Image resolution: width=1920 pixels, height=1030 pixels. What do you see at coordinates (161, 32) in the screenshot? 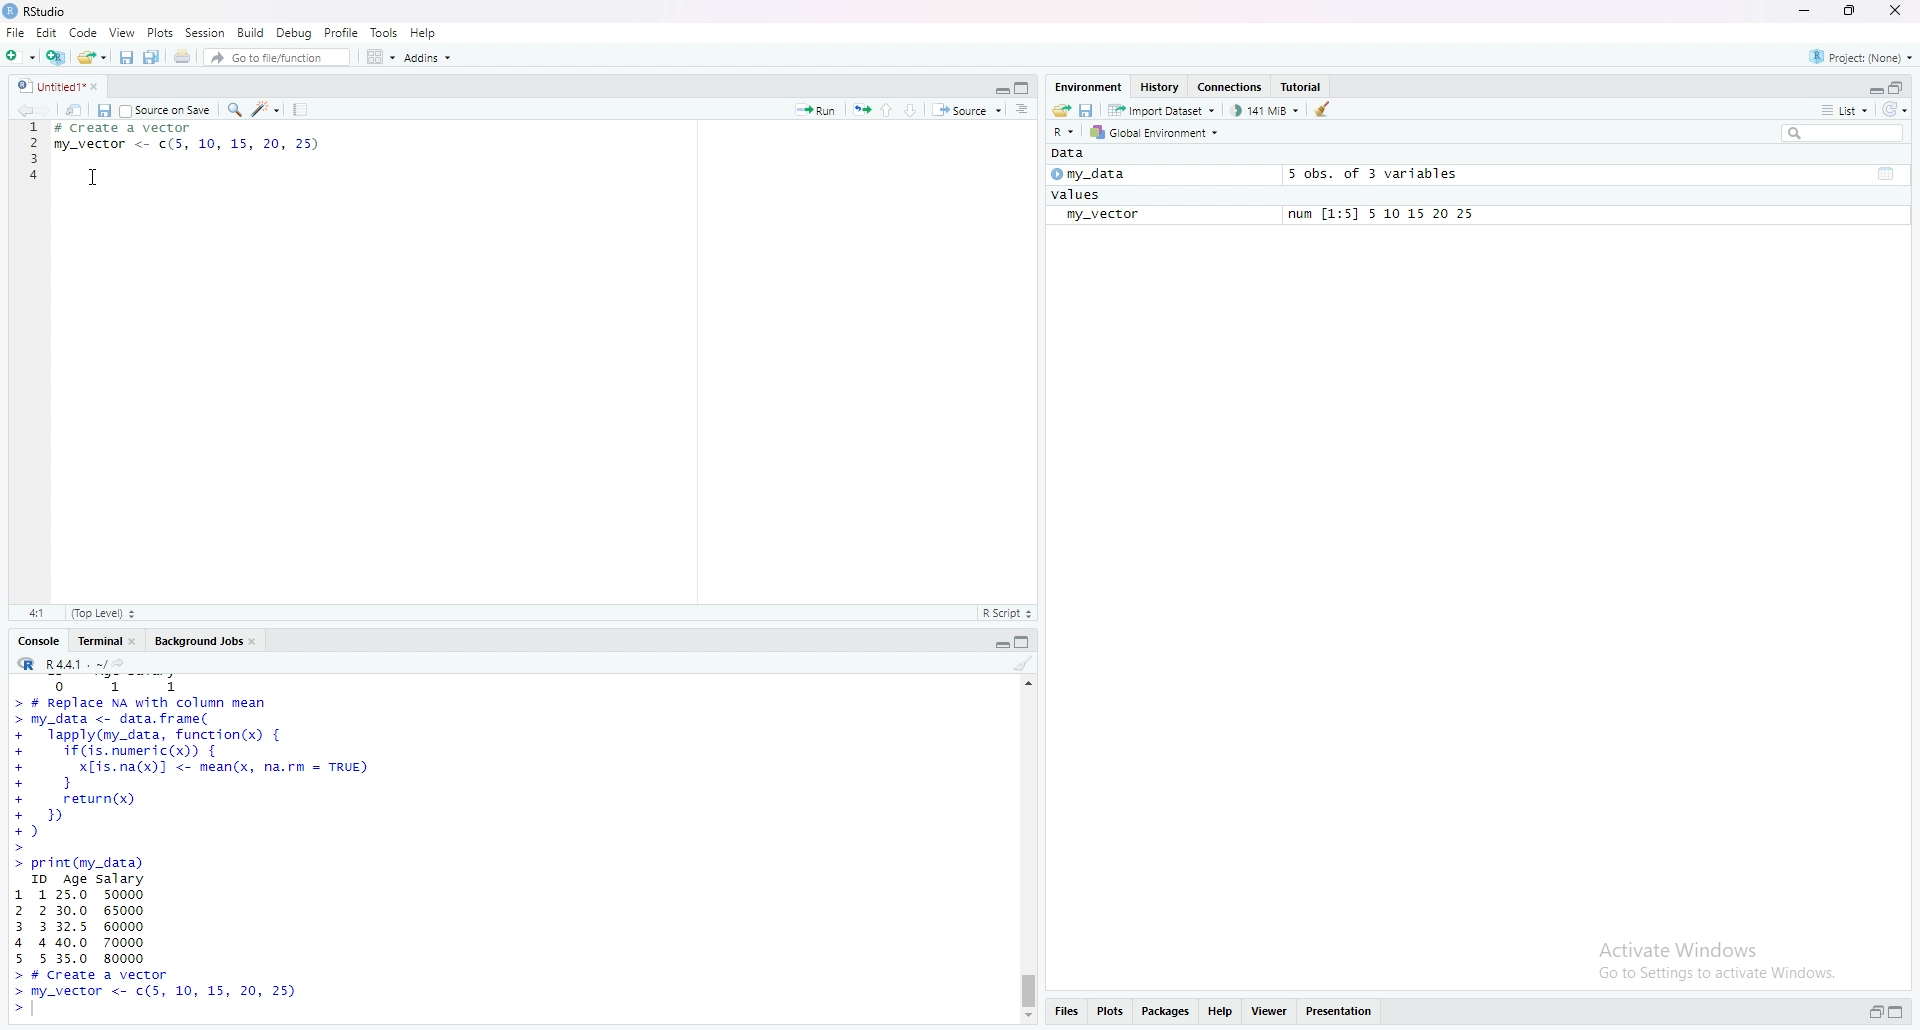
I see `Plots` at bounding box center [161, 32].